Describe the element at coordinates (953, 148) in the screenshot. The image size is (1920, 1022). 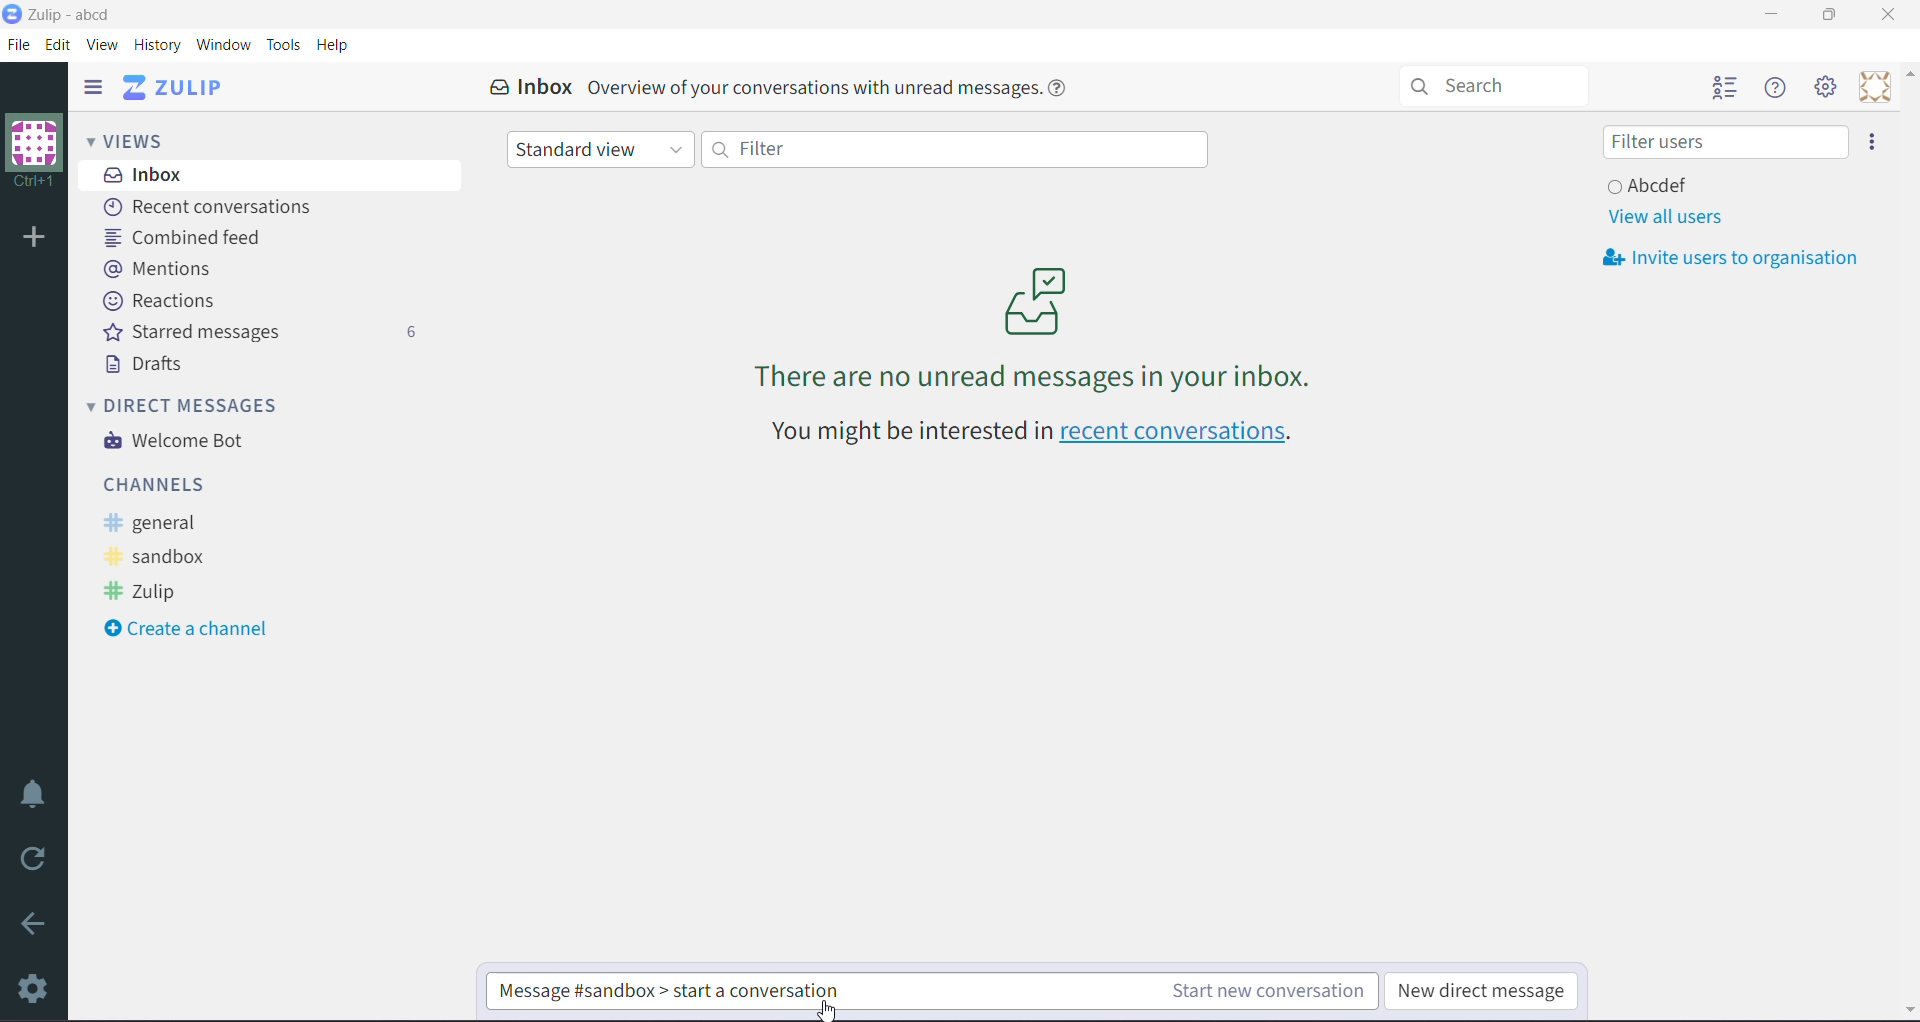
I see `Filter` at that location.